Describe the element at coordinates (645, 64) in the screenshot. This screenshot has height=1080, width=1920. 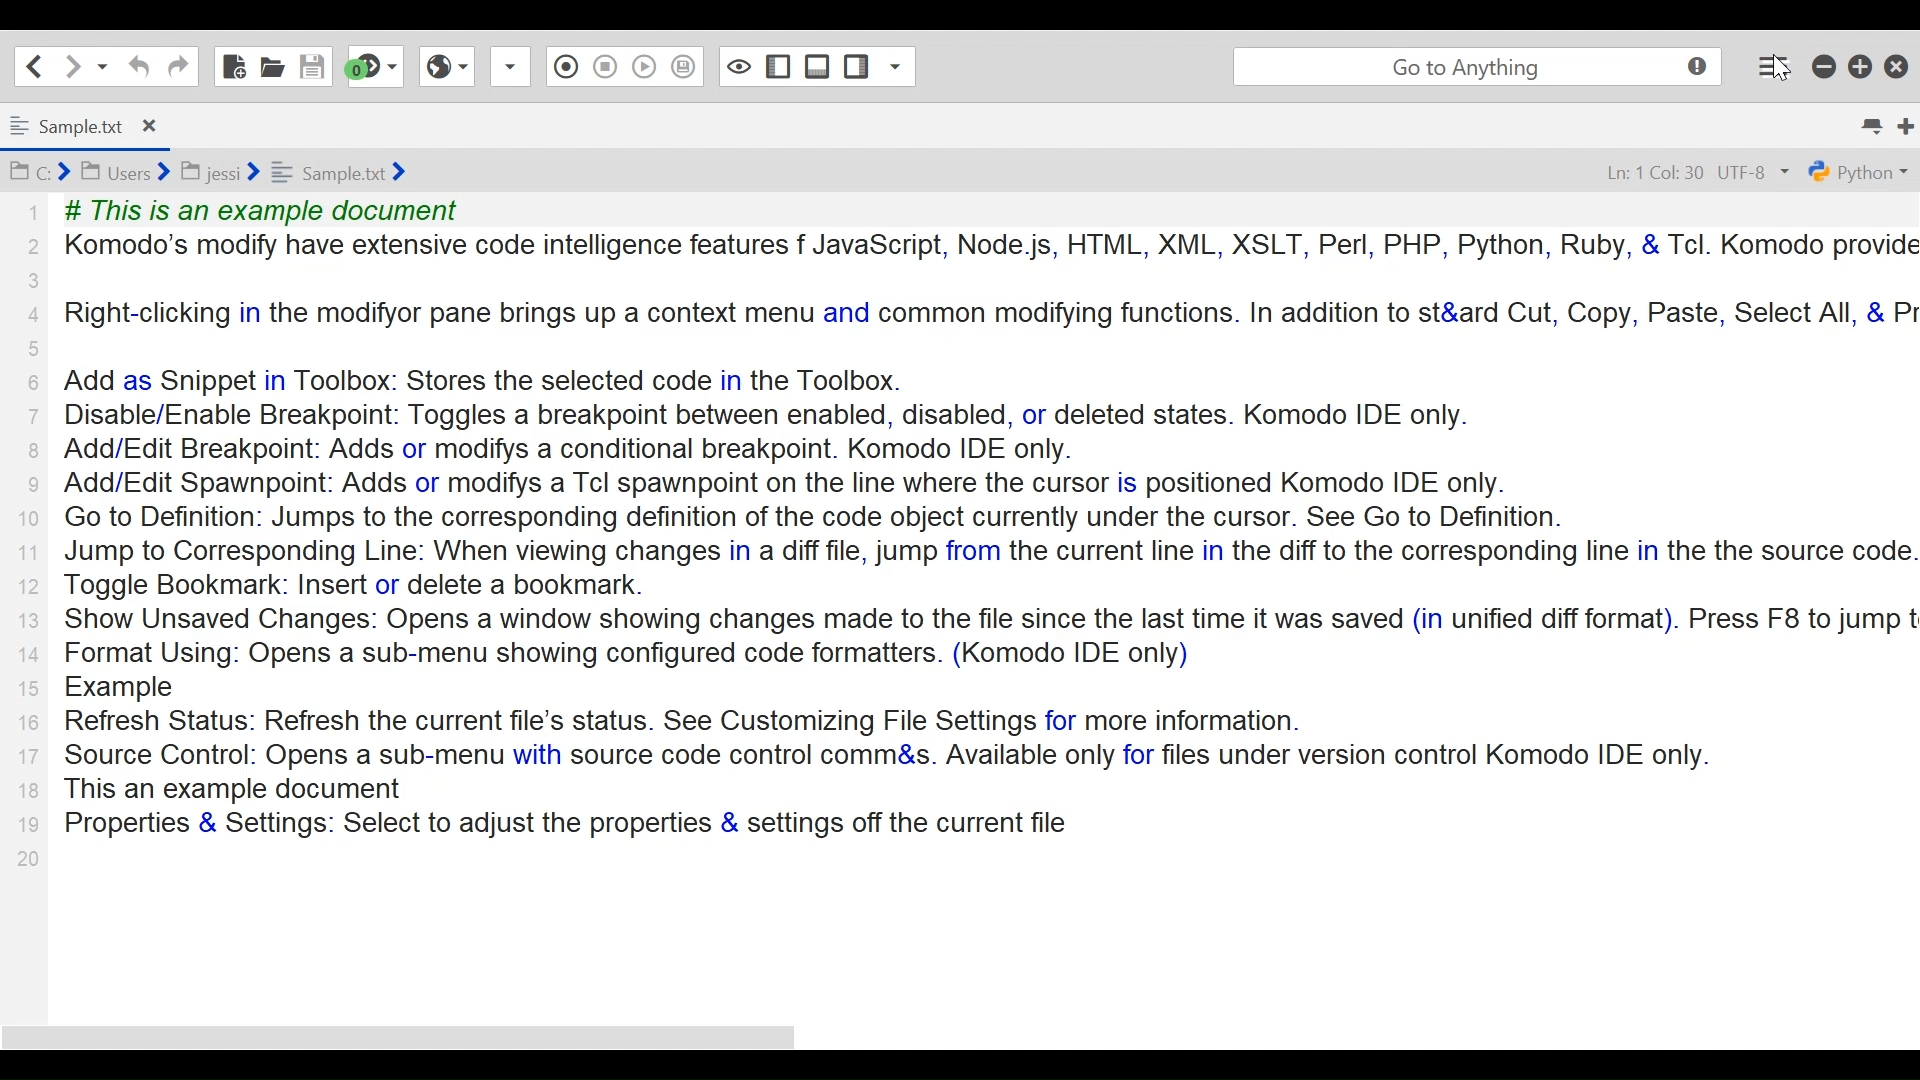
I see `Save Macro to Toolbox as Superscript` at that location.